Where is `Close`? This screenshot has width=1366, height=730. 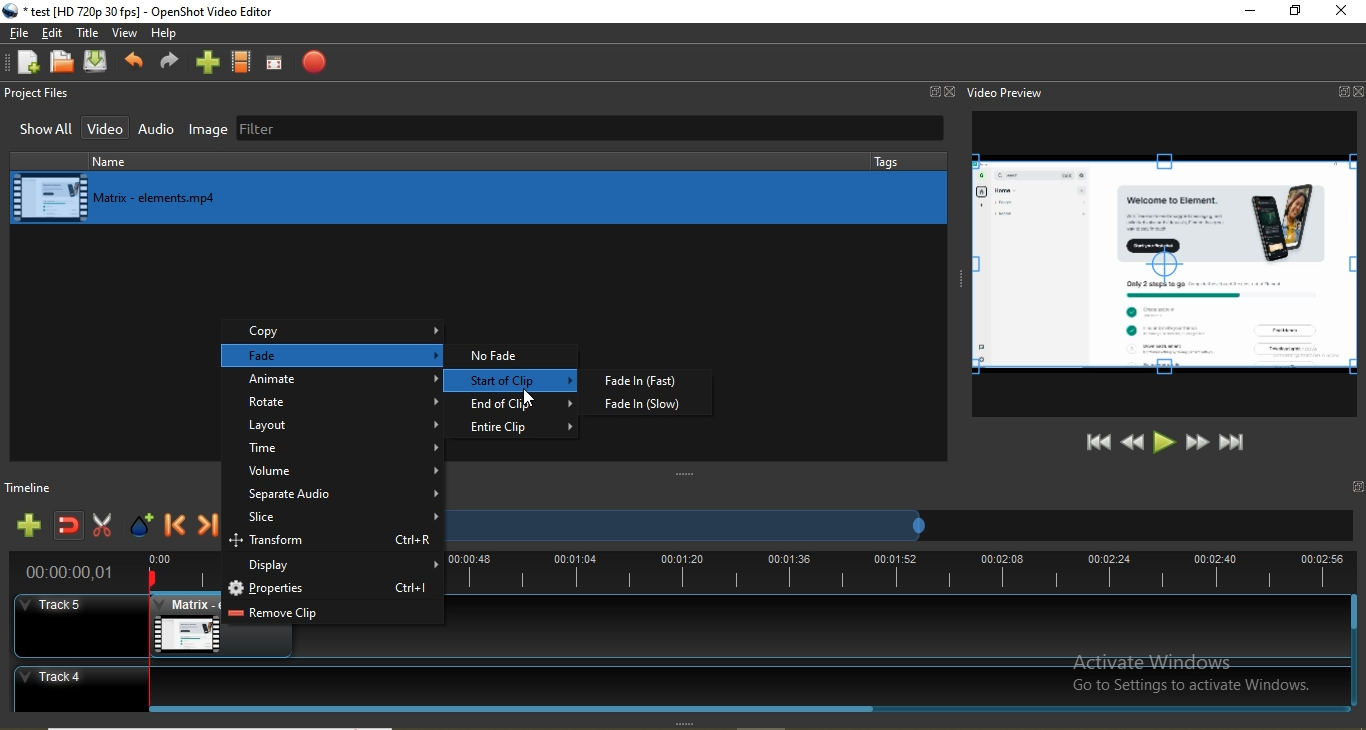
Close is located at coordinates (952, 91).